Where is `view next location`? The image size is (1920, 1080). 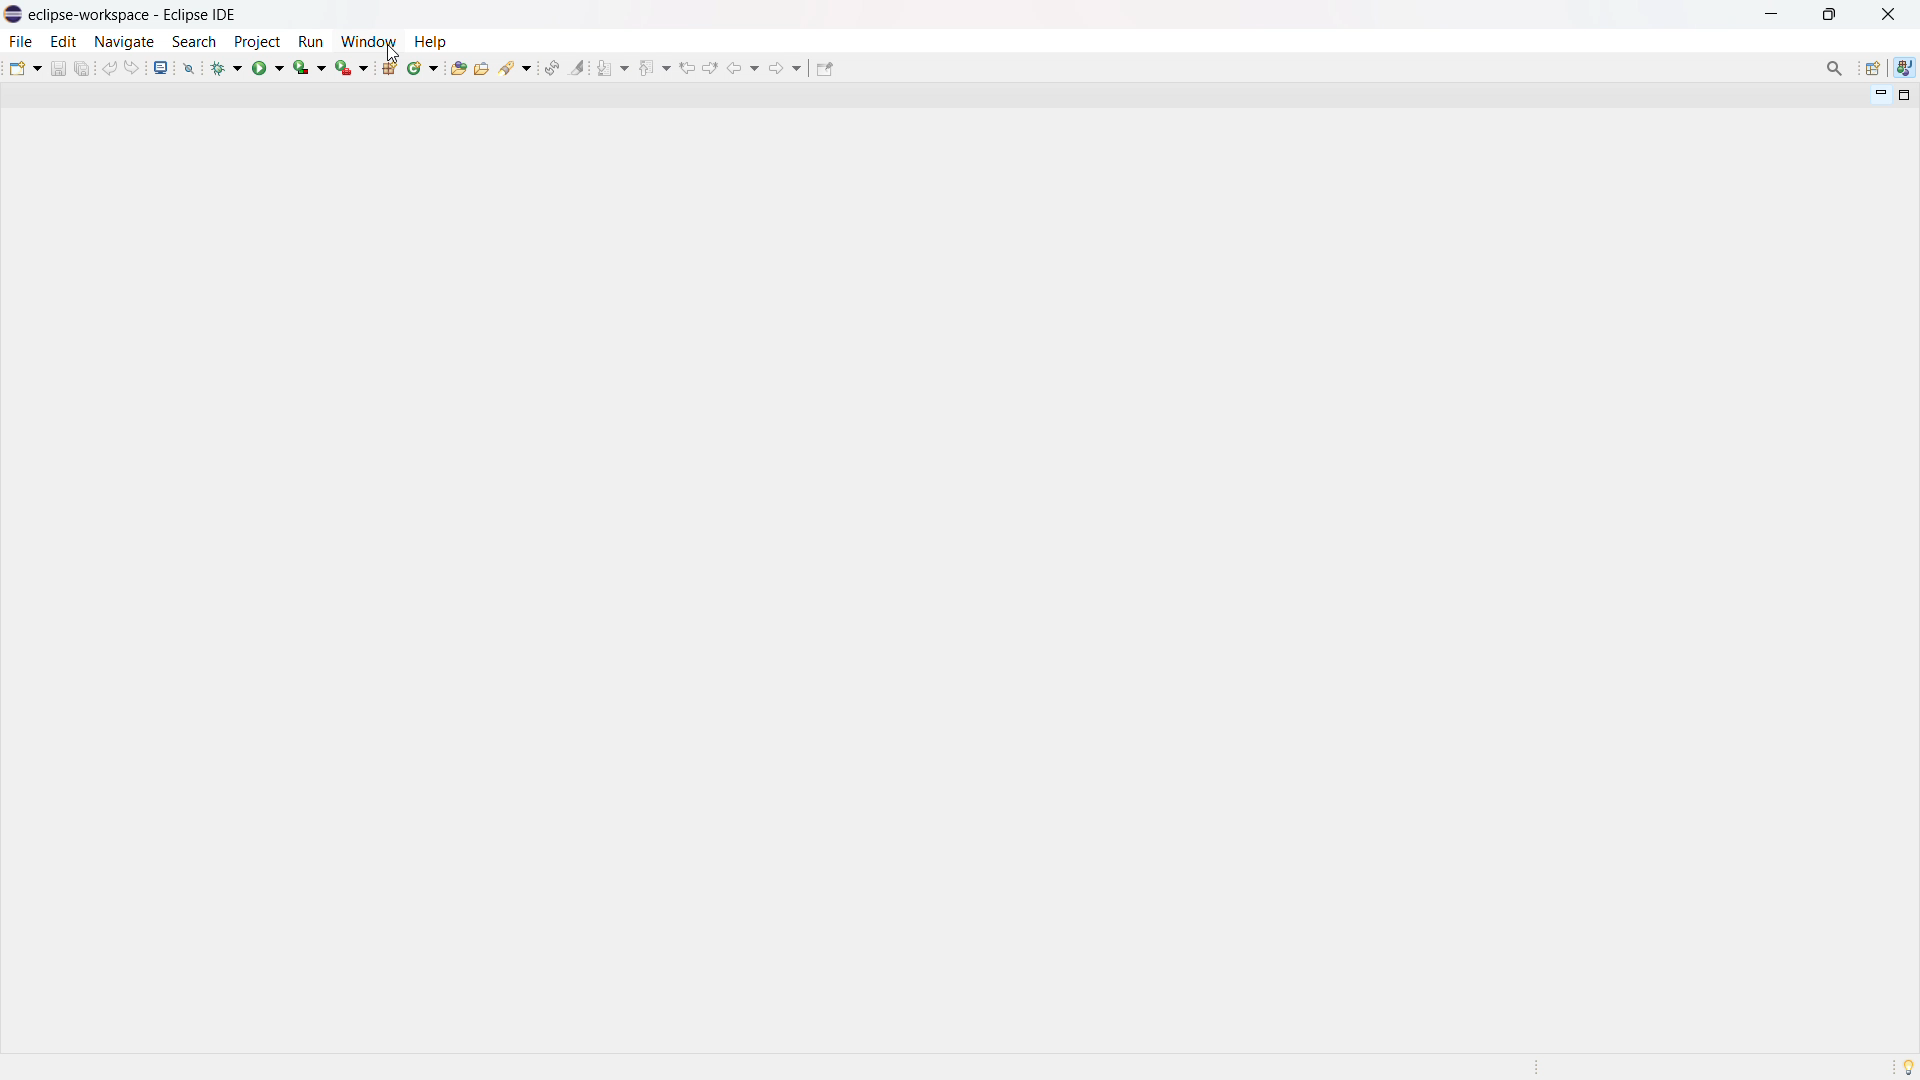
view next location is located at coordinates (710, 66).